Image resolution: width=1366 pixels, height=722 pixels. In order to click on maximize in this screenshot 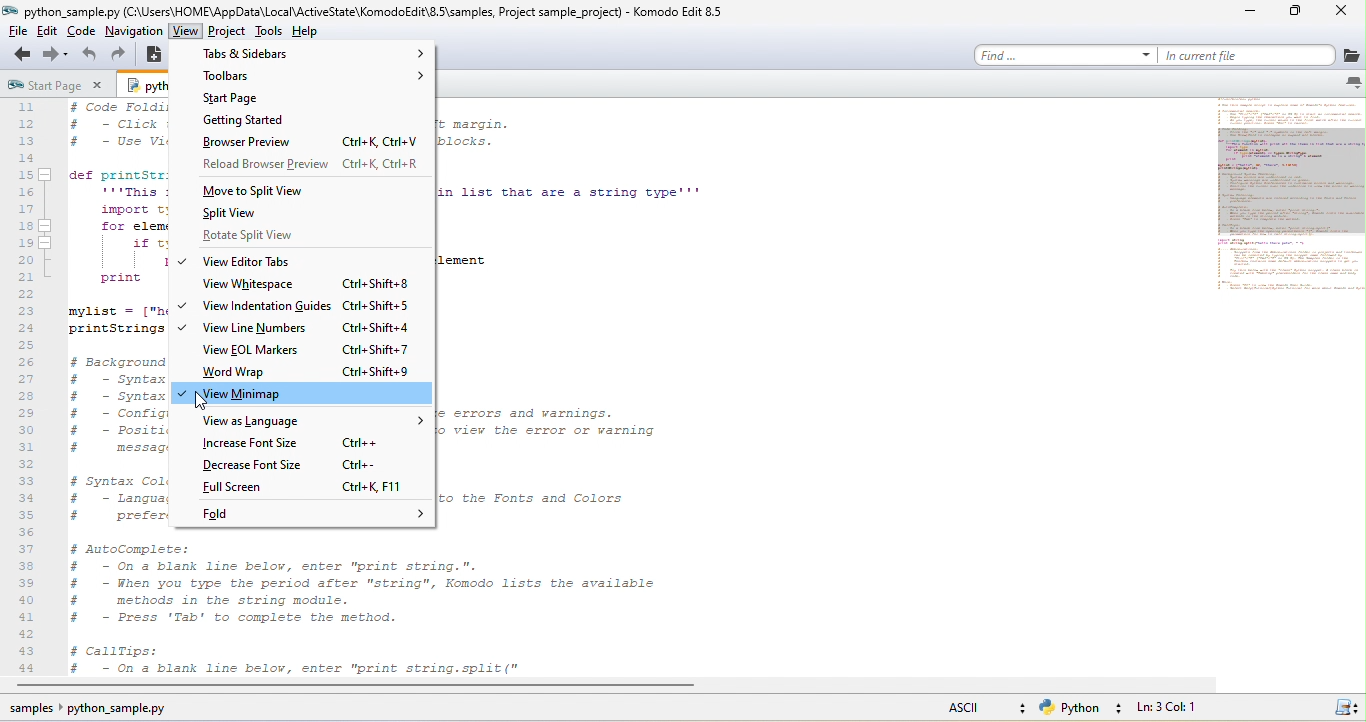, I will do `click(1289, 15)`.